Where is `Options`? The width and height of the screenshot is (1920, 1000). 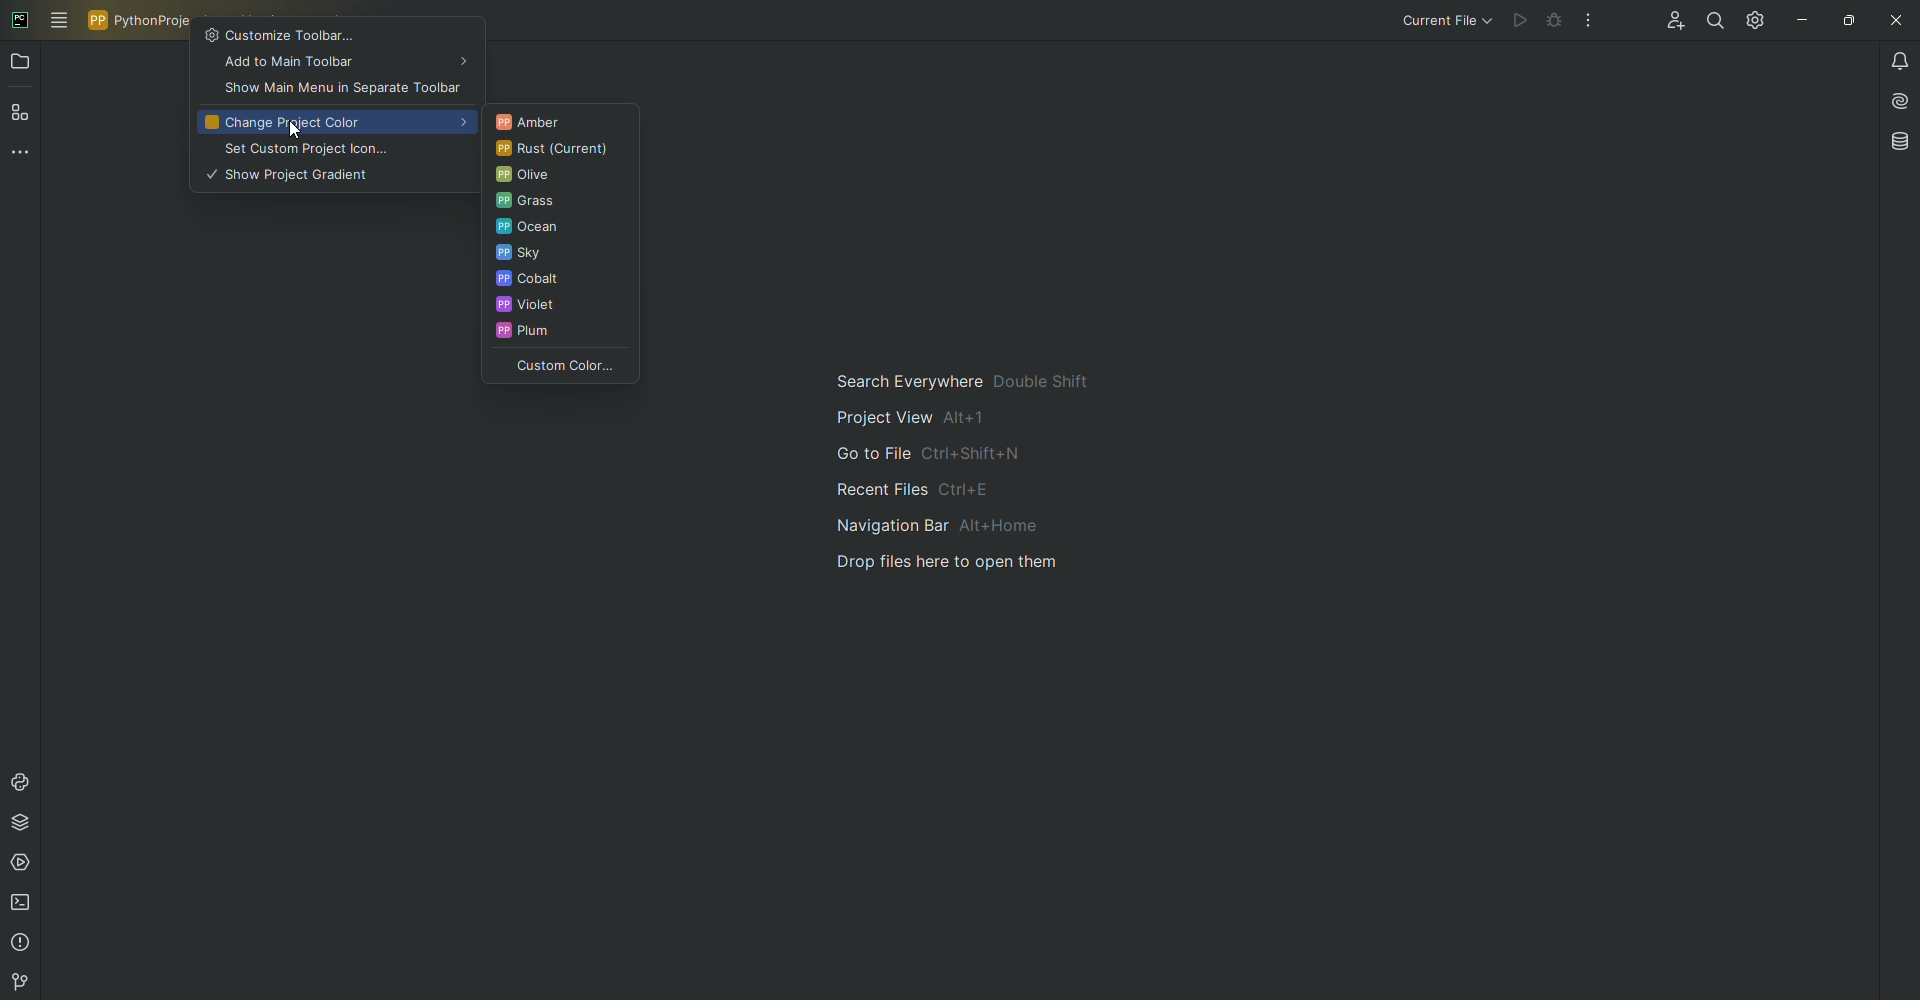 Options is located at coordinates (1589, 20).